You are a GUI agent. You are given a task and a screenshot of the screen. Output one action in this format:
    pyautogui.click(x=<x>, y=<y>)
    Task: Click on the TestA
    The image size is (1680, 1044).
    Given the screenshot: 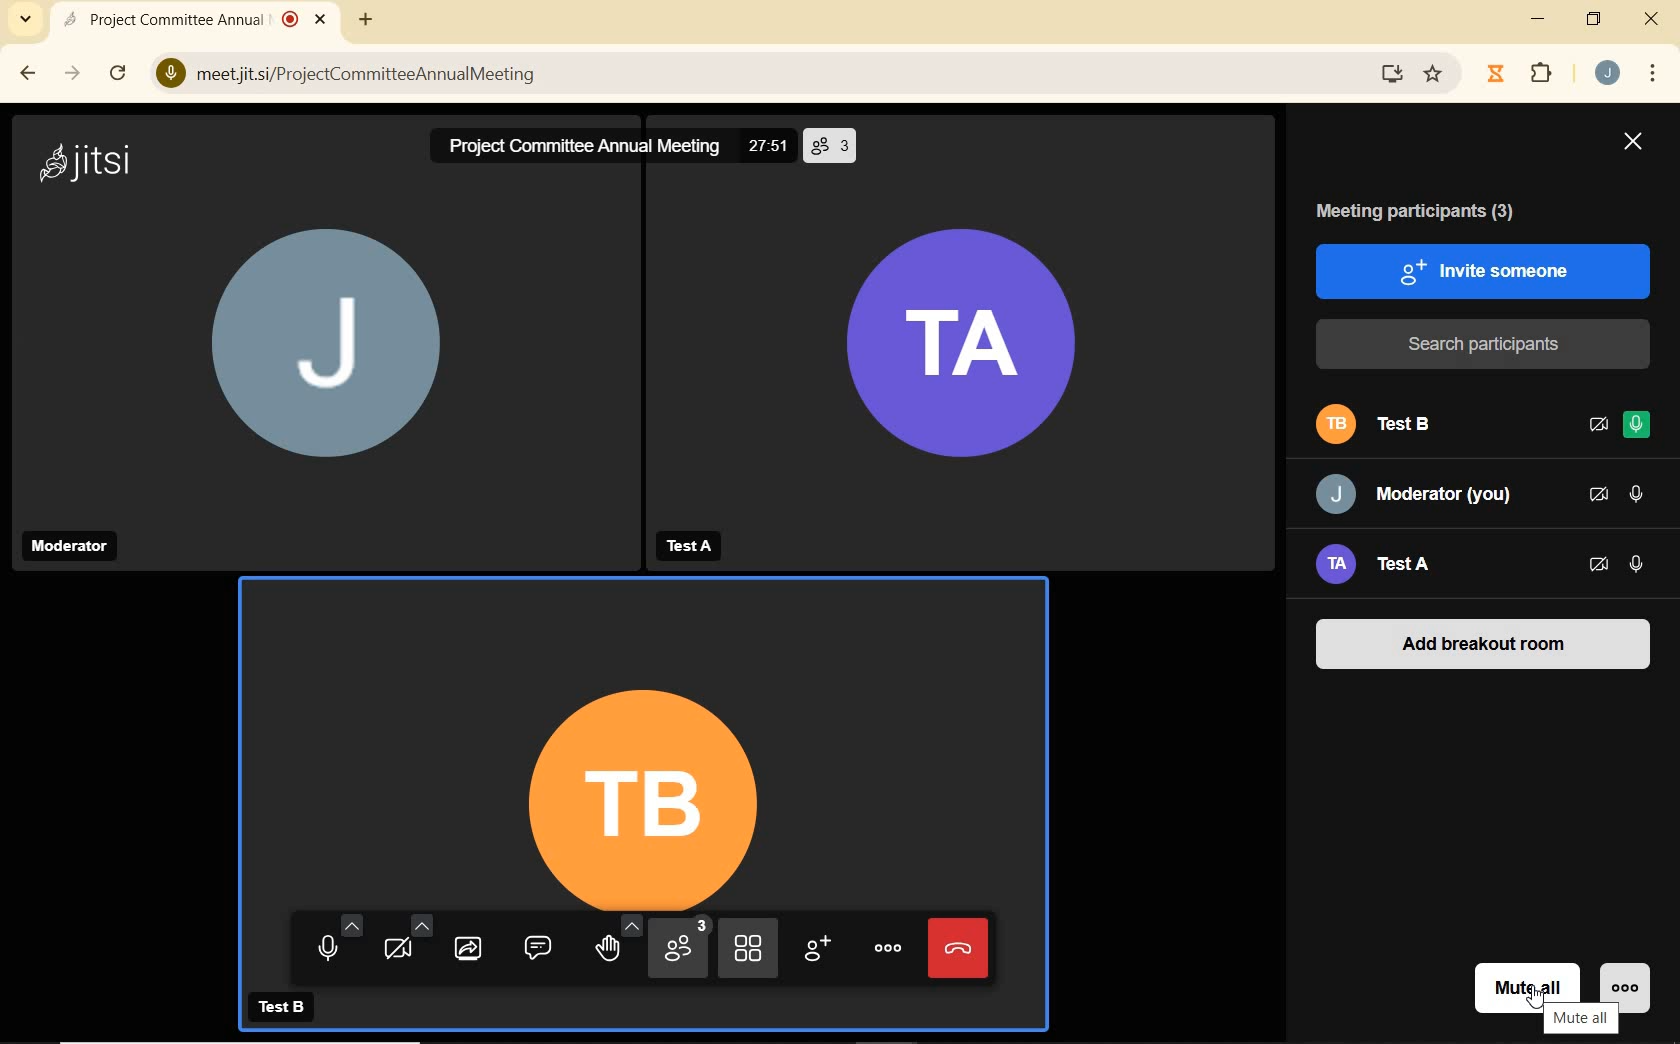 What is the action you would take?
    pyautogui.click(x=686, y=542)
    